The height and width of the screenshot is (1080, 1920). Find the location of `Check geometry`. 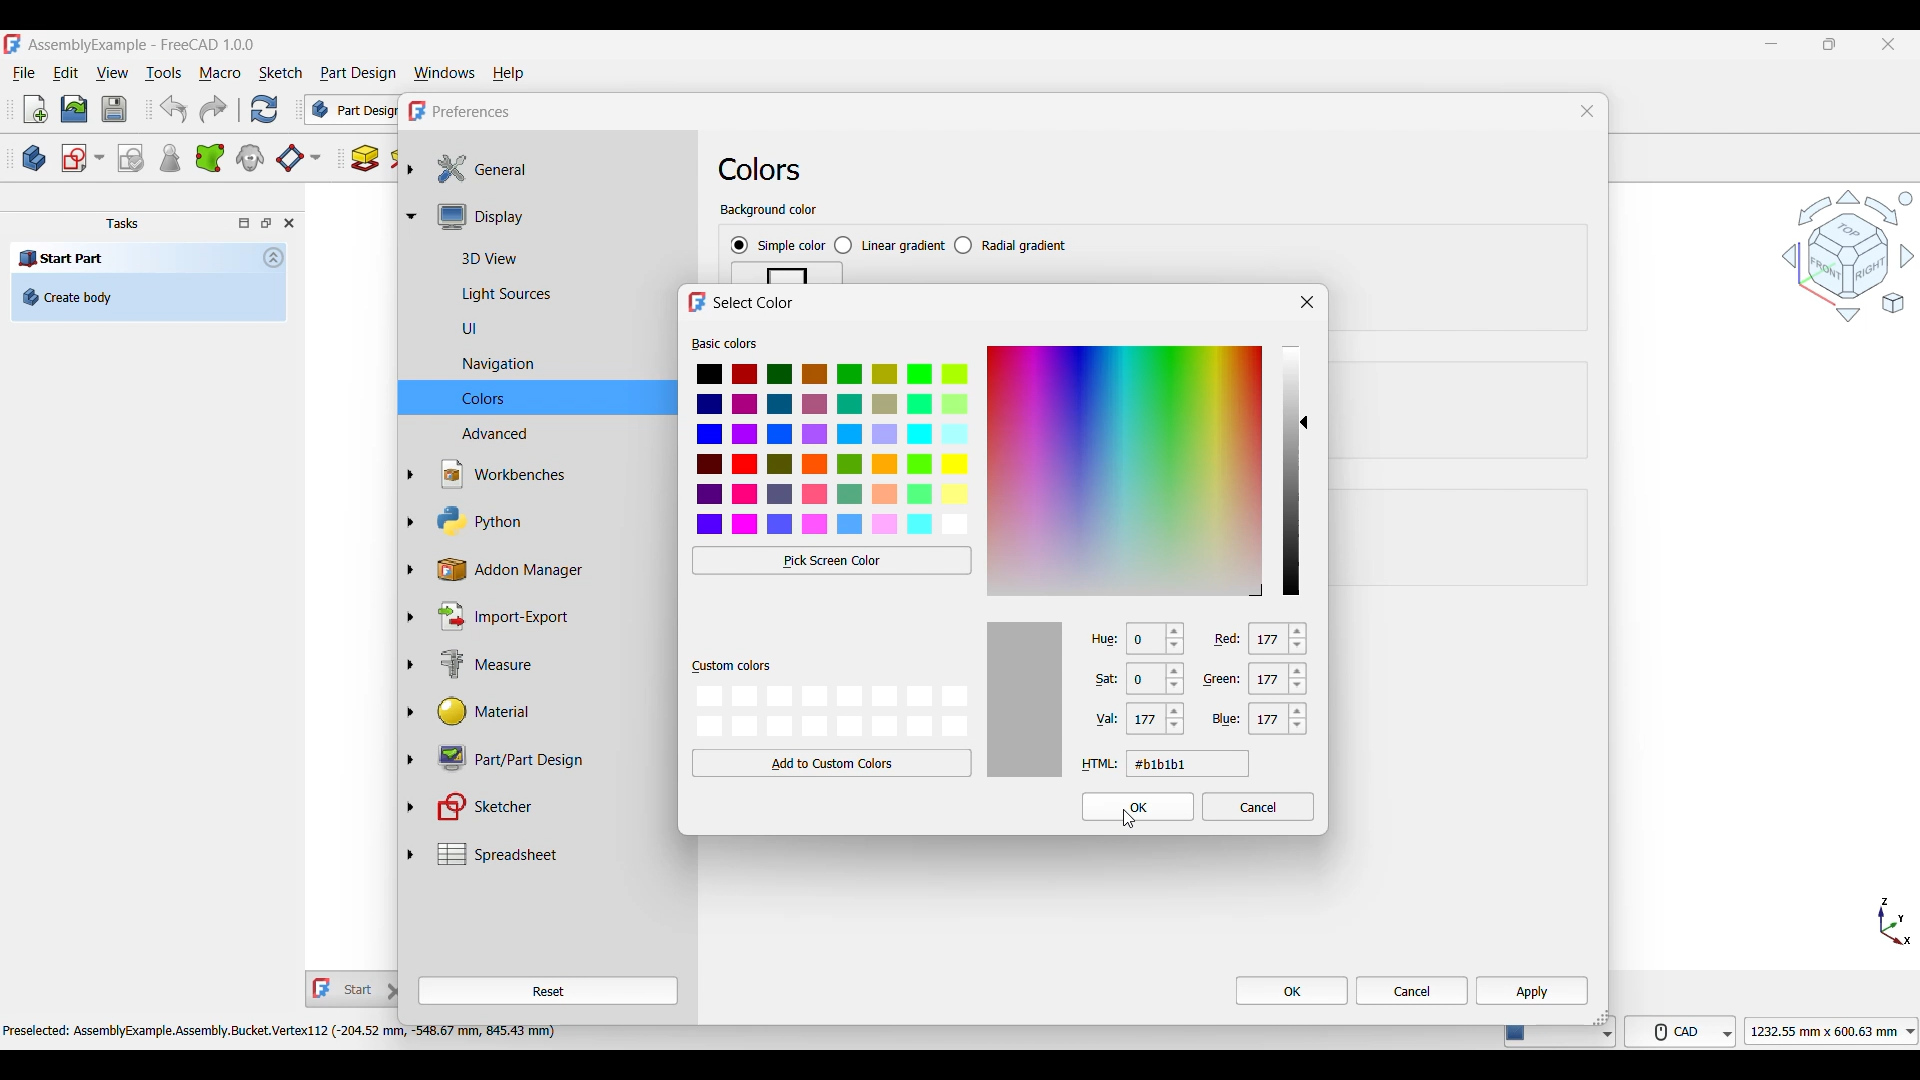

Check geometry is located at coordinates (169, 158).